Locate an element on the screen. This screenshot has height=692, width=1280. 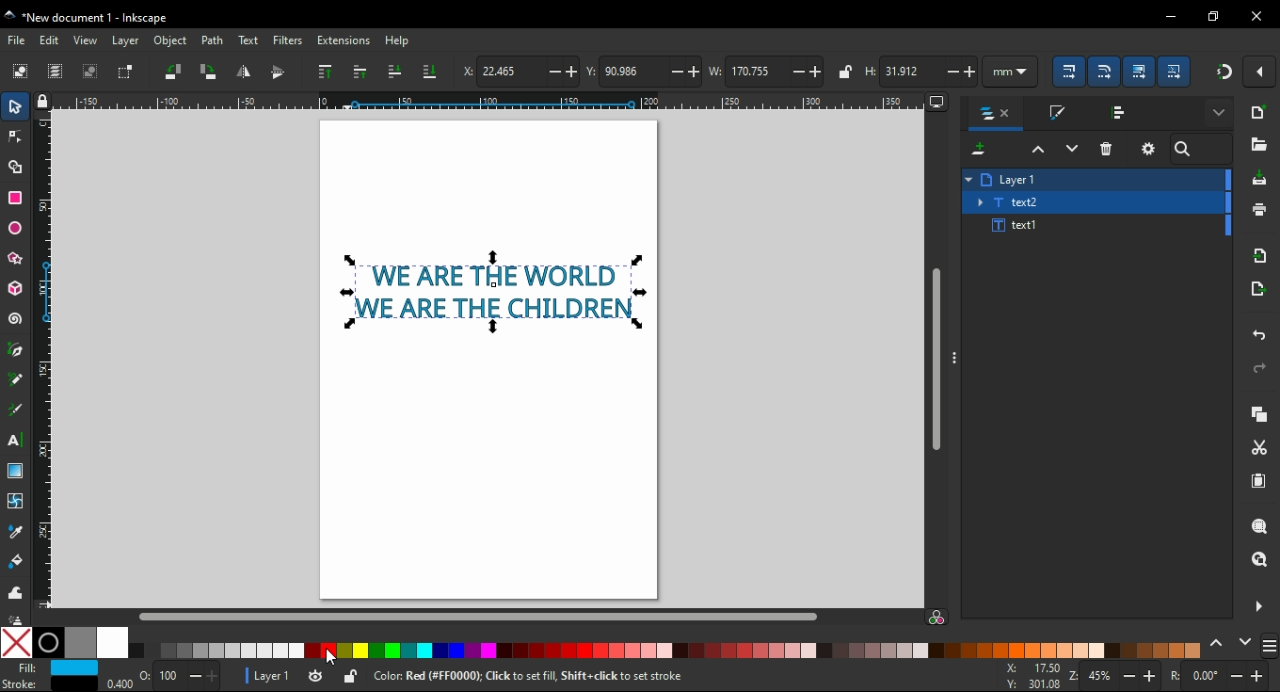
print is located at coordinates (1259, 211).